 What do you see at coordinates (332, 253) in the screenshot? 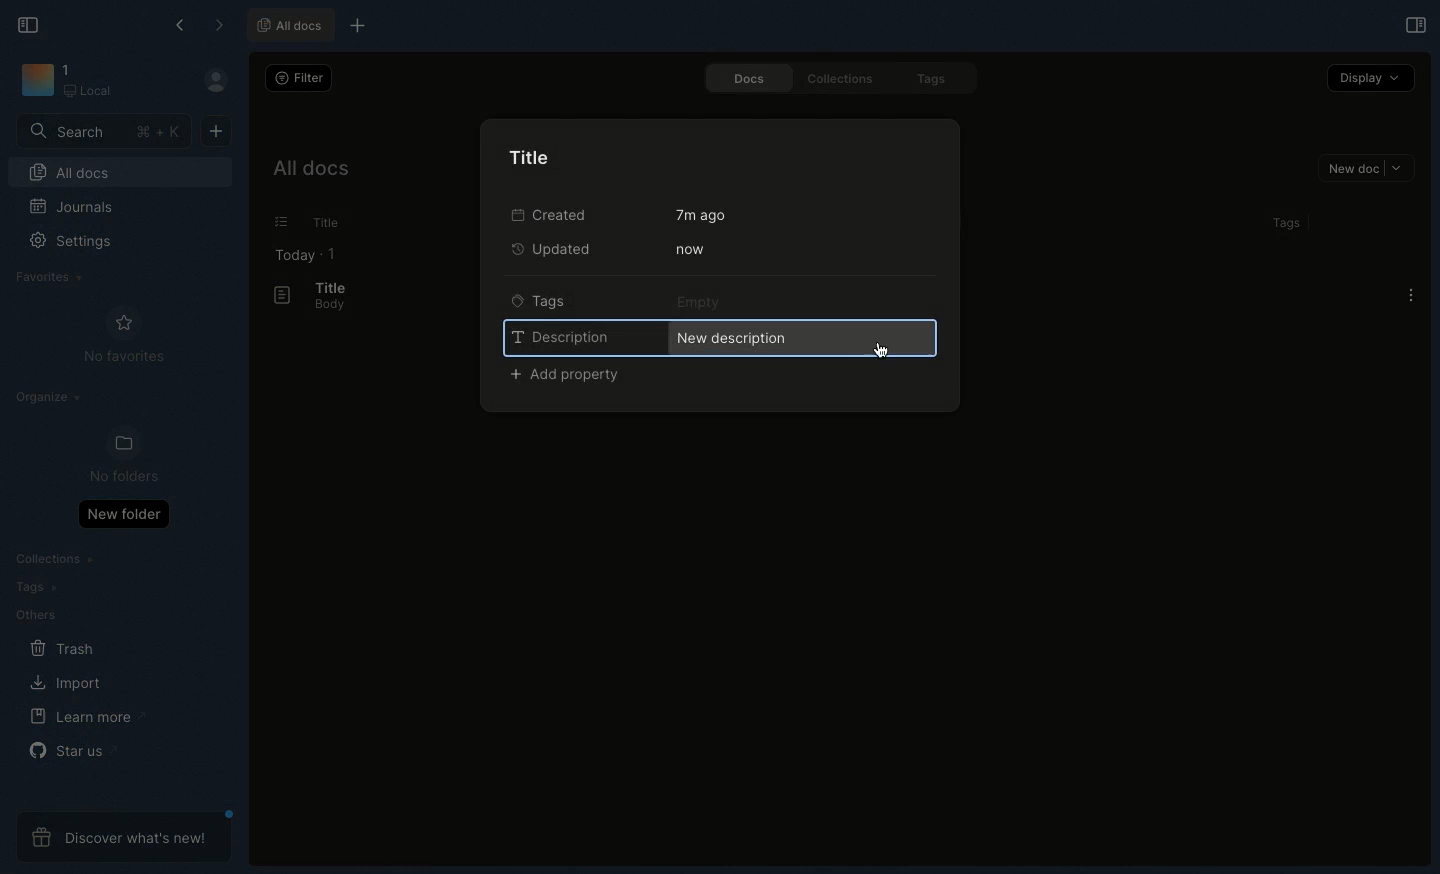
I see `1 item` at bounding box center [332, 253].